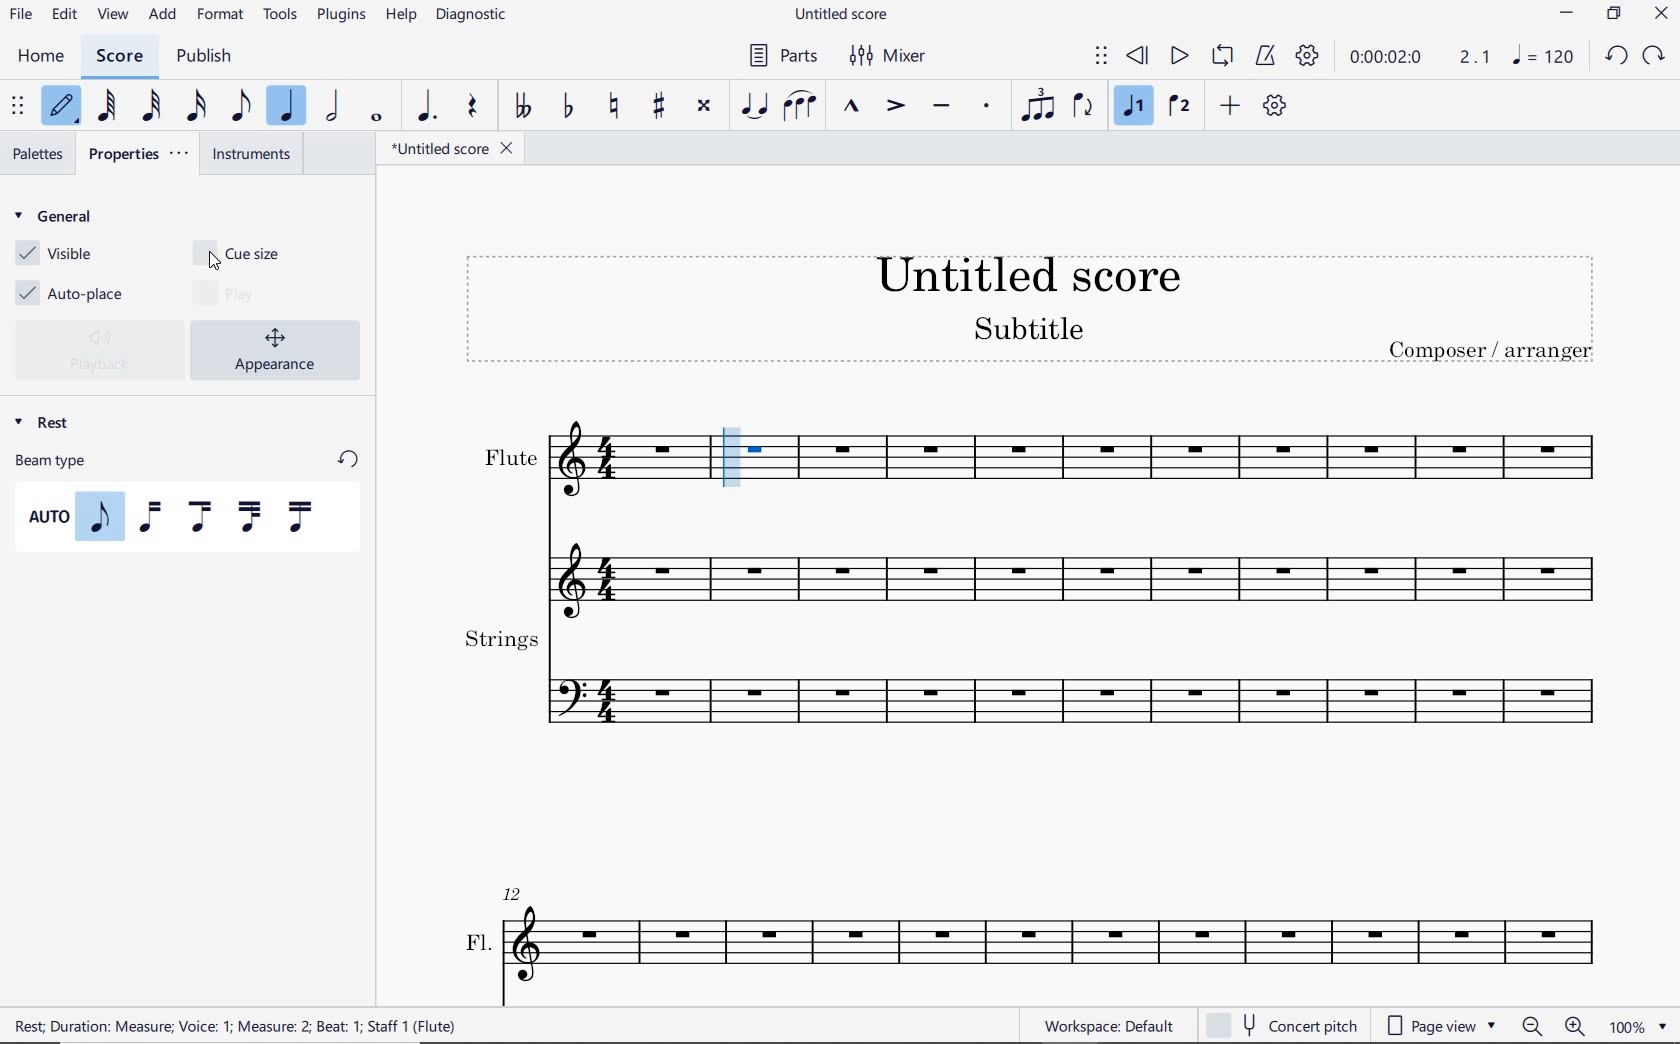 The image size is (1680, 1044). I want to click on REST, so click(470, 108).